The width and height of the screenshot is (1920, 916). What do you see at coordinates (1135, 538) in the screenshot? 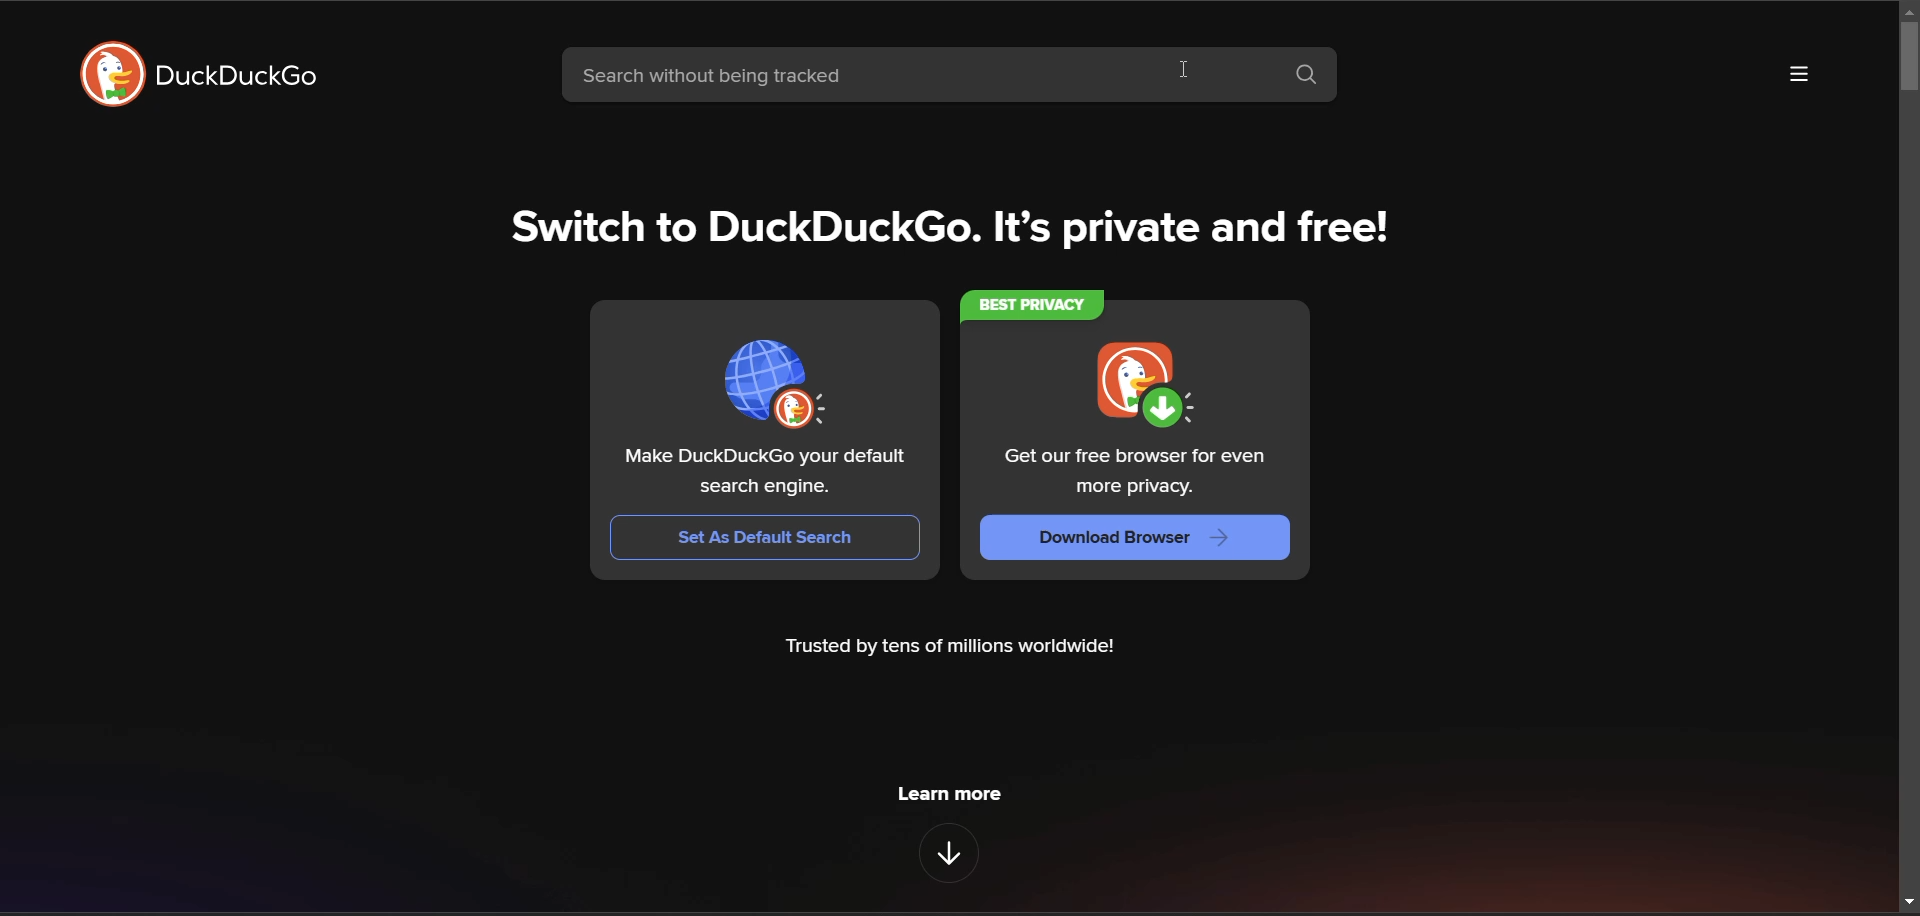
I see `Download Browser >` at bounding box center [1135, 538].